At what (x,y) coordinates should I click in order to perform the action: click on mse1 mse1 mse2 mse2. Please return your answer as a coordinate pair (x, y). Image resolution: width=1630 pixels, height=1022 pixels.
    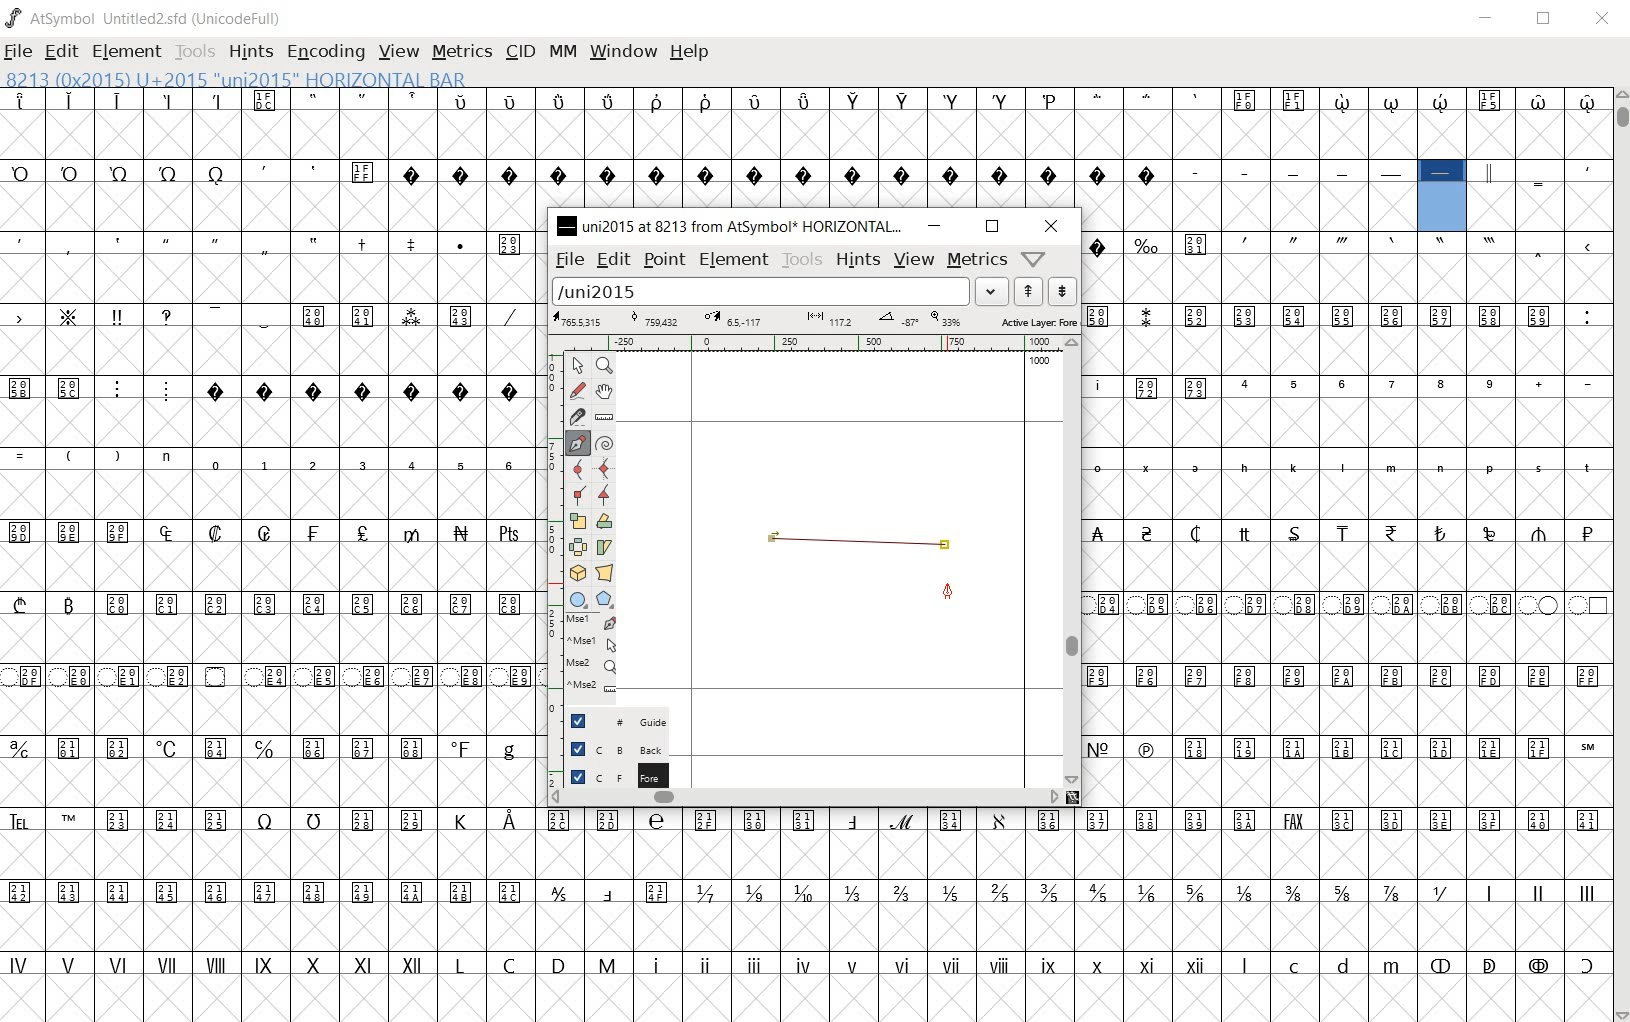
    Looking at the image, I should click on (580, 657).